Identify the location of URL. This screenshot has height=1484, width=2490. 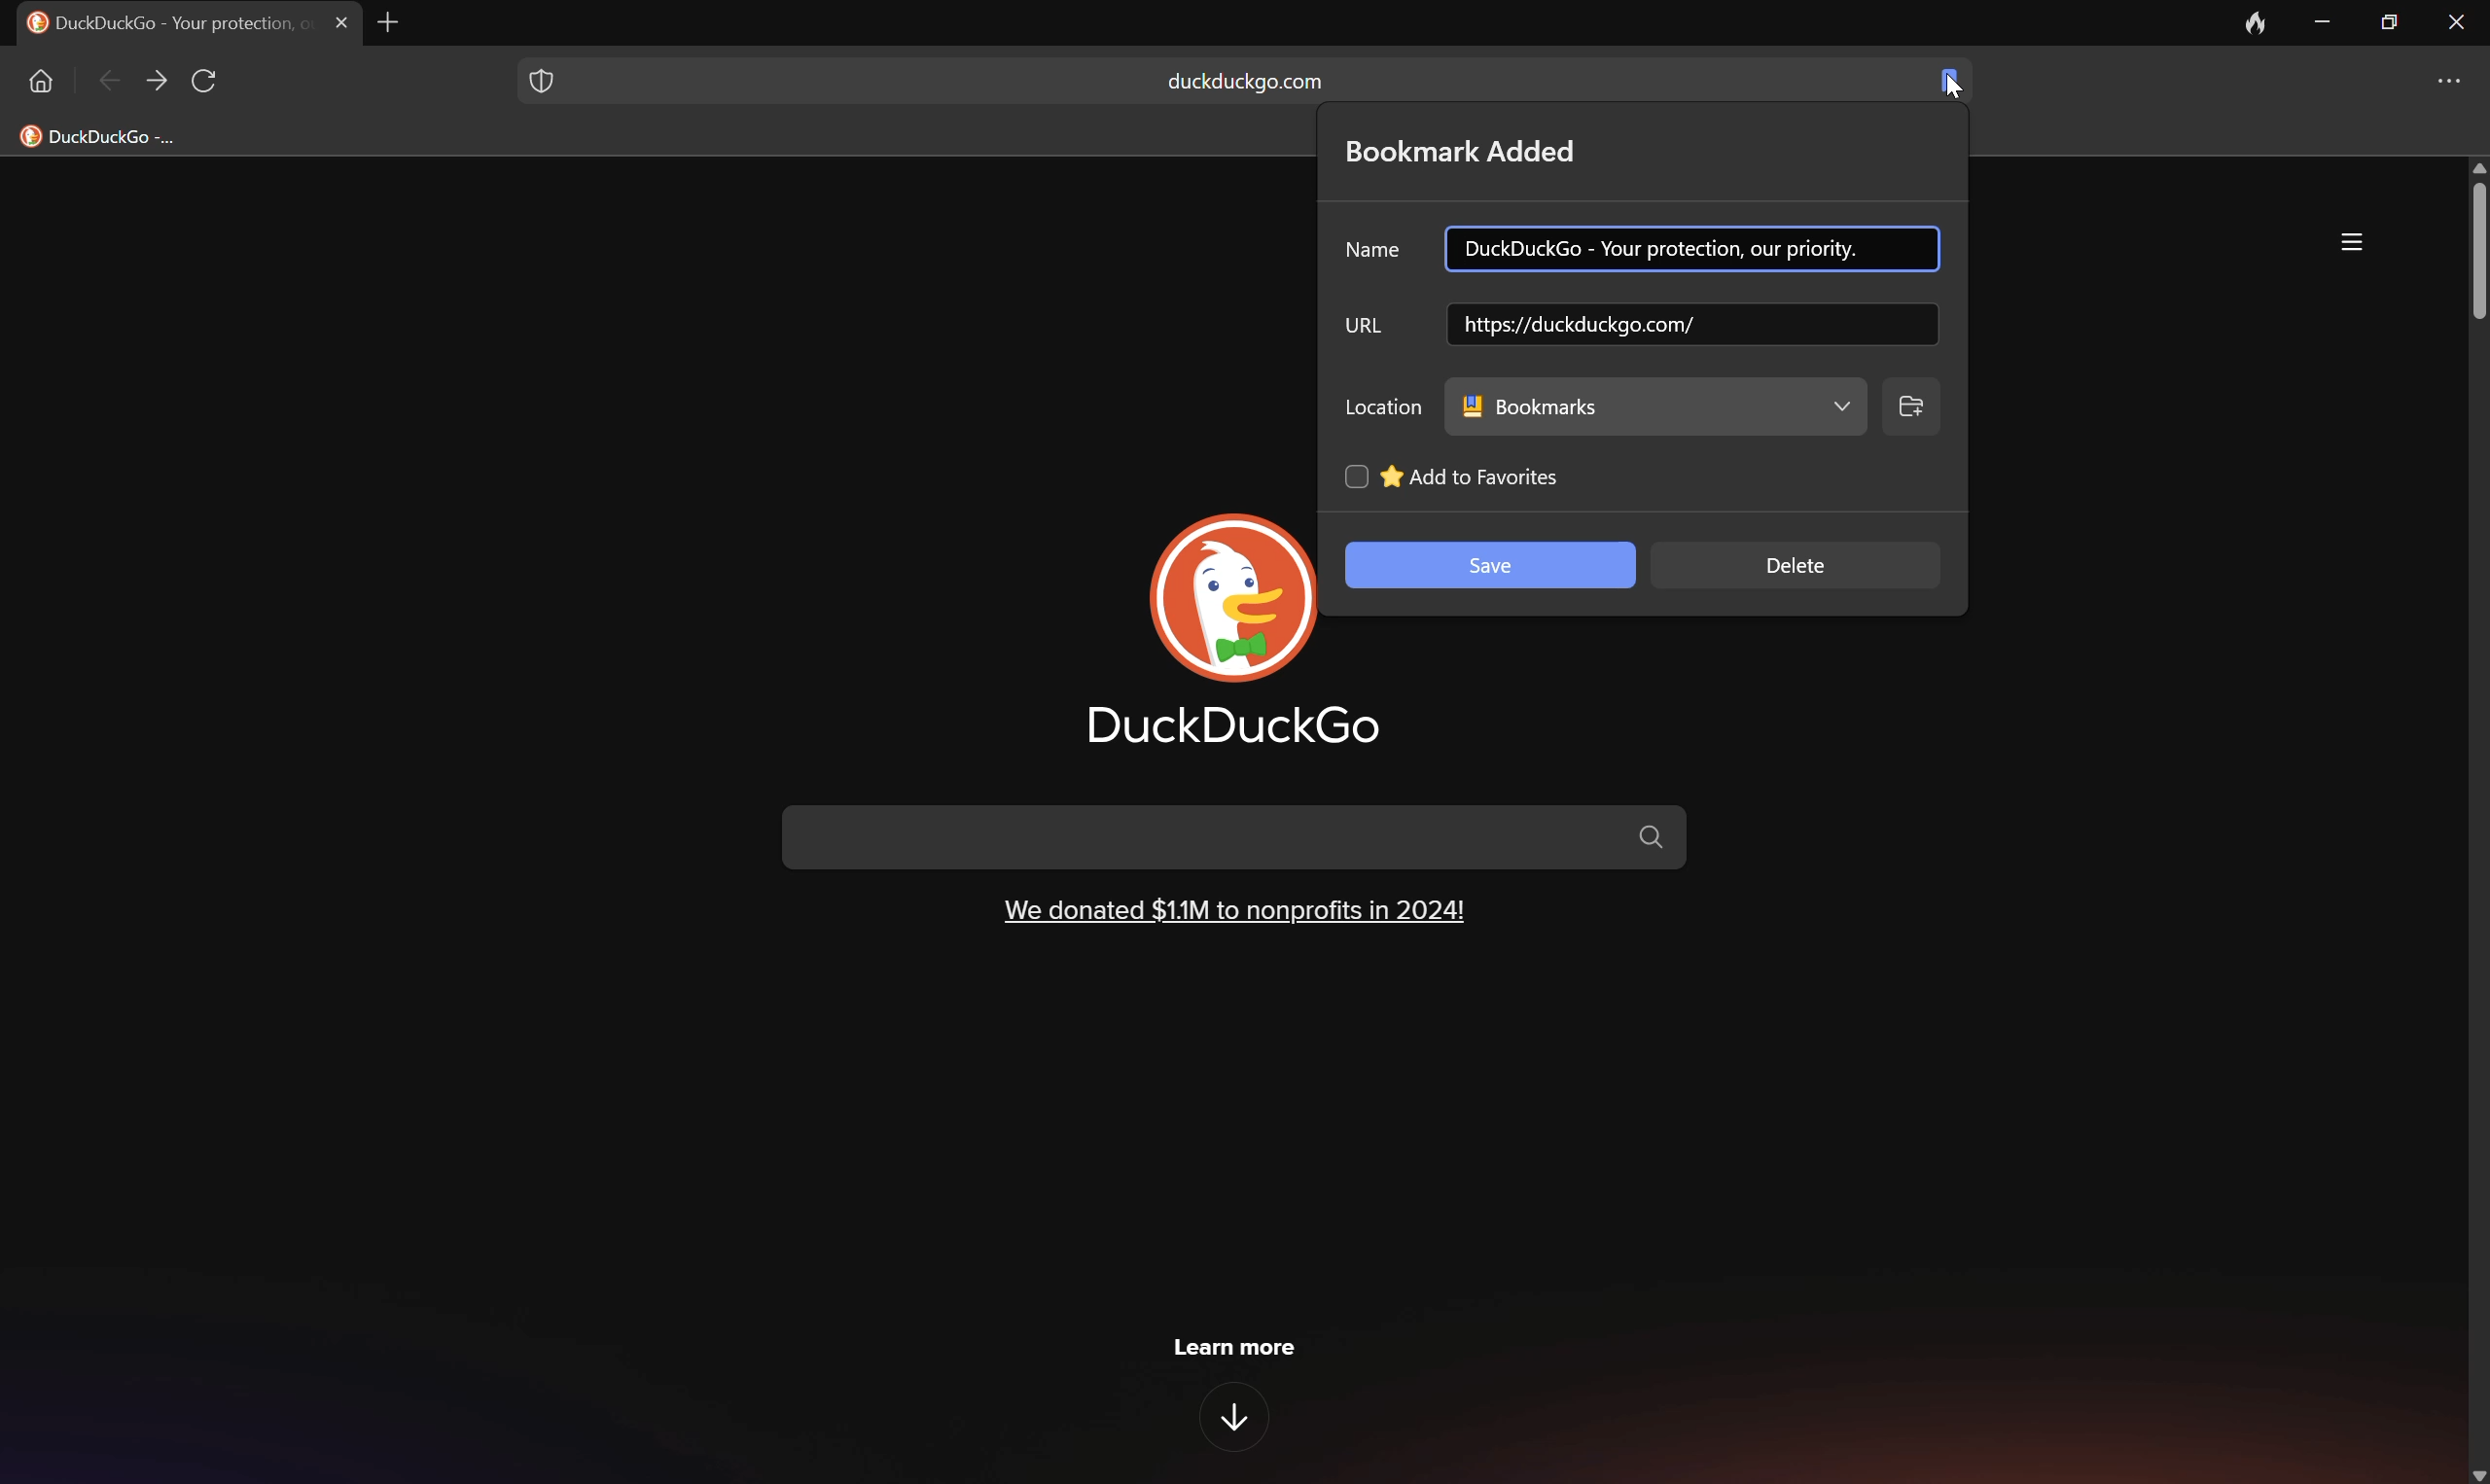
(1365, 324).